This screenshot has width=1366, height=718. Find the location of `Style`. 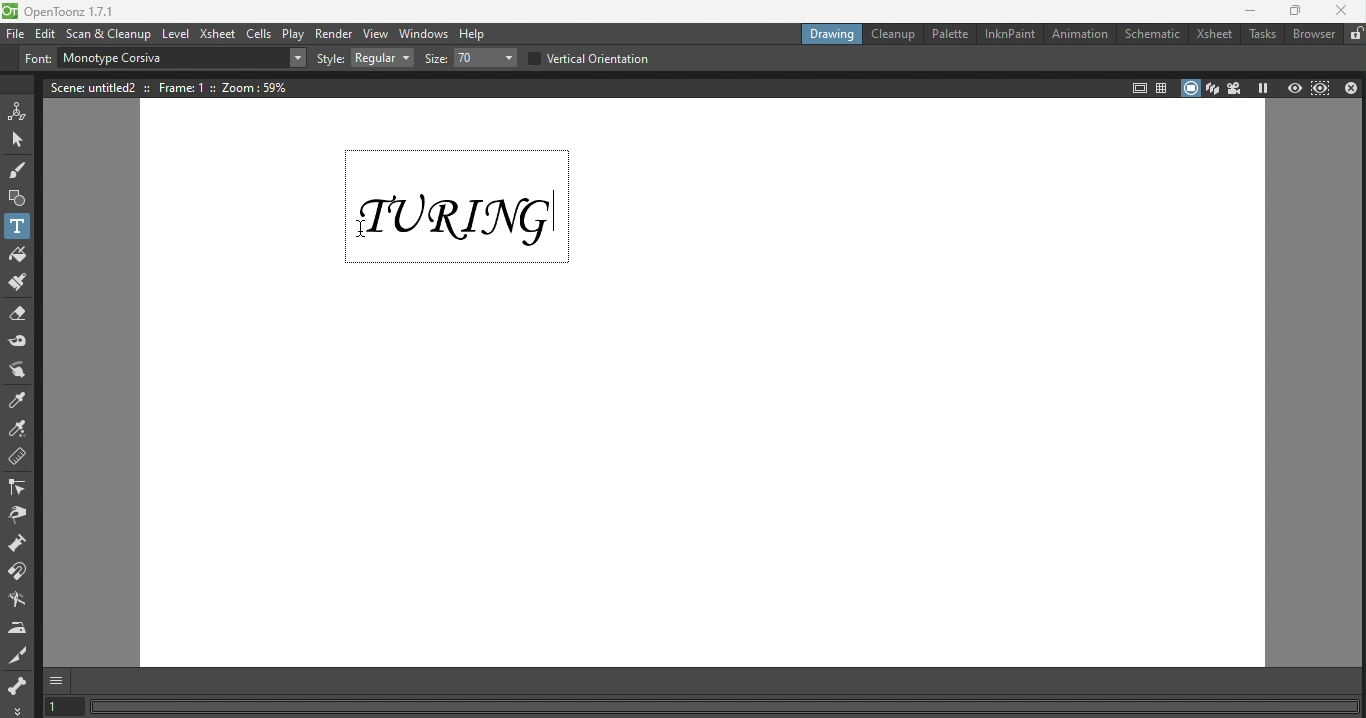

Style is located at coordinates (329, 60).